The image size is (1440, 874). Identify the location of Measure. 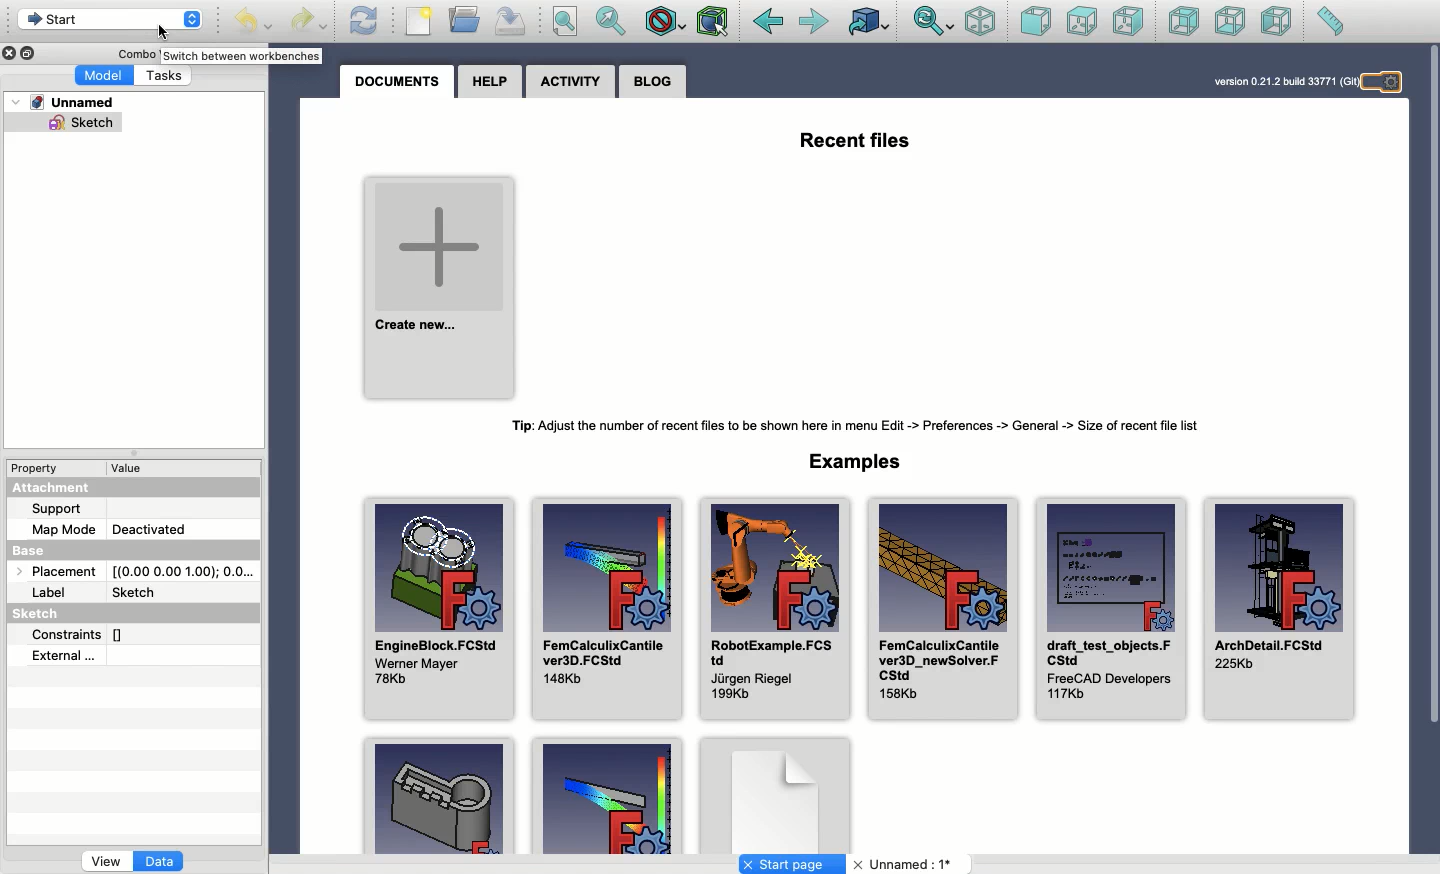
(1330, 21).